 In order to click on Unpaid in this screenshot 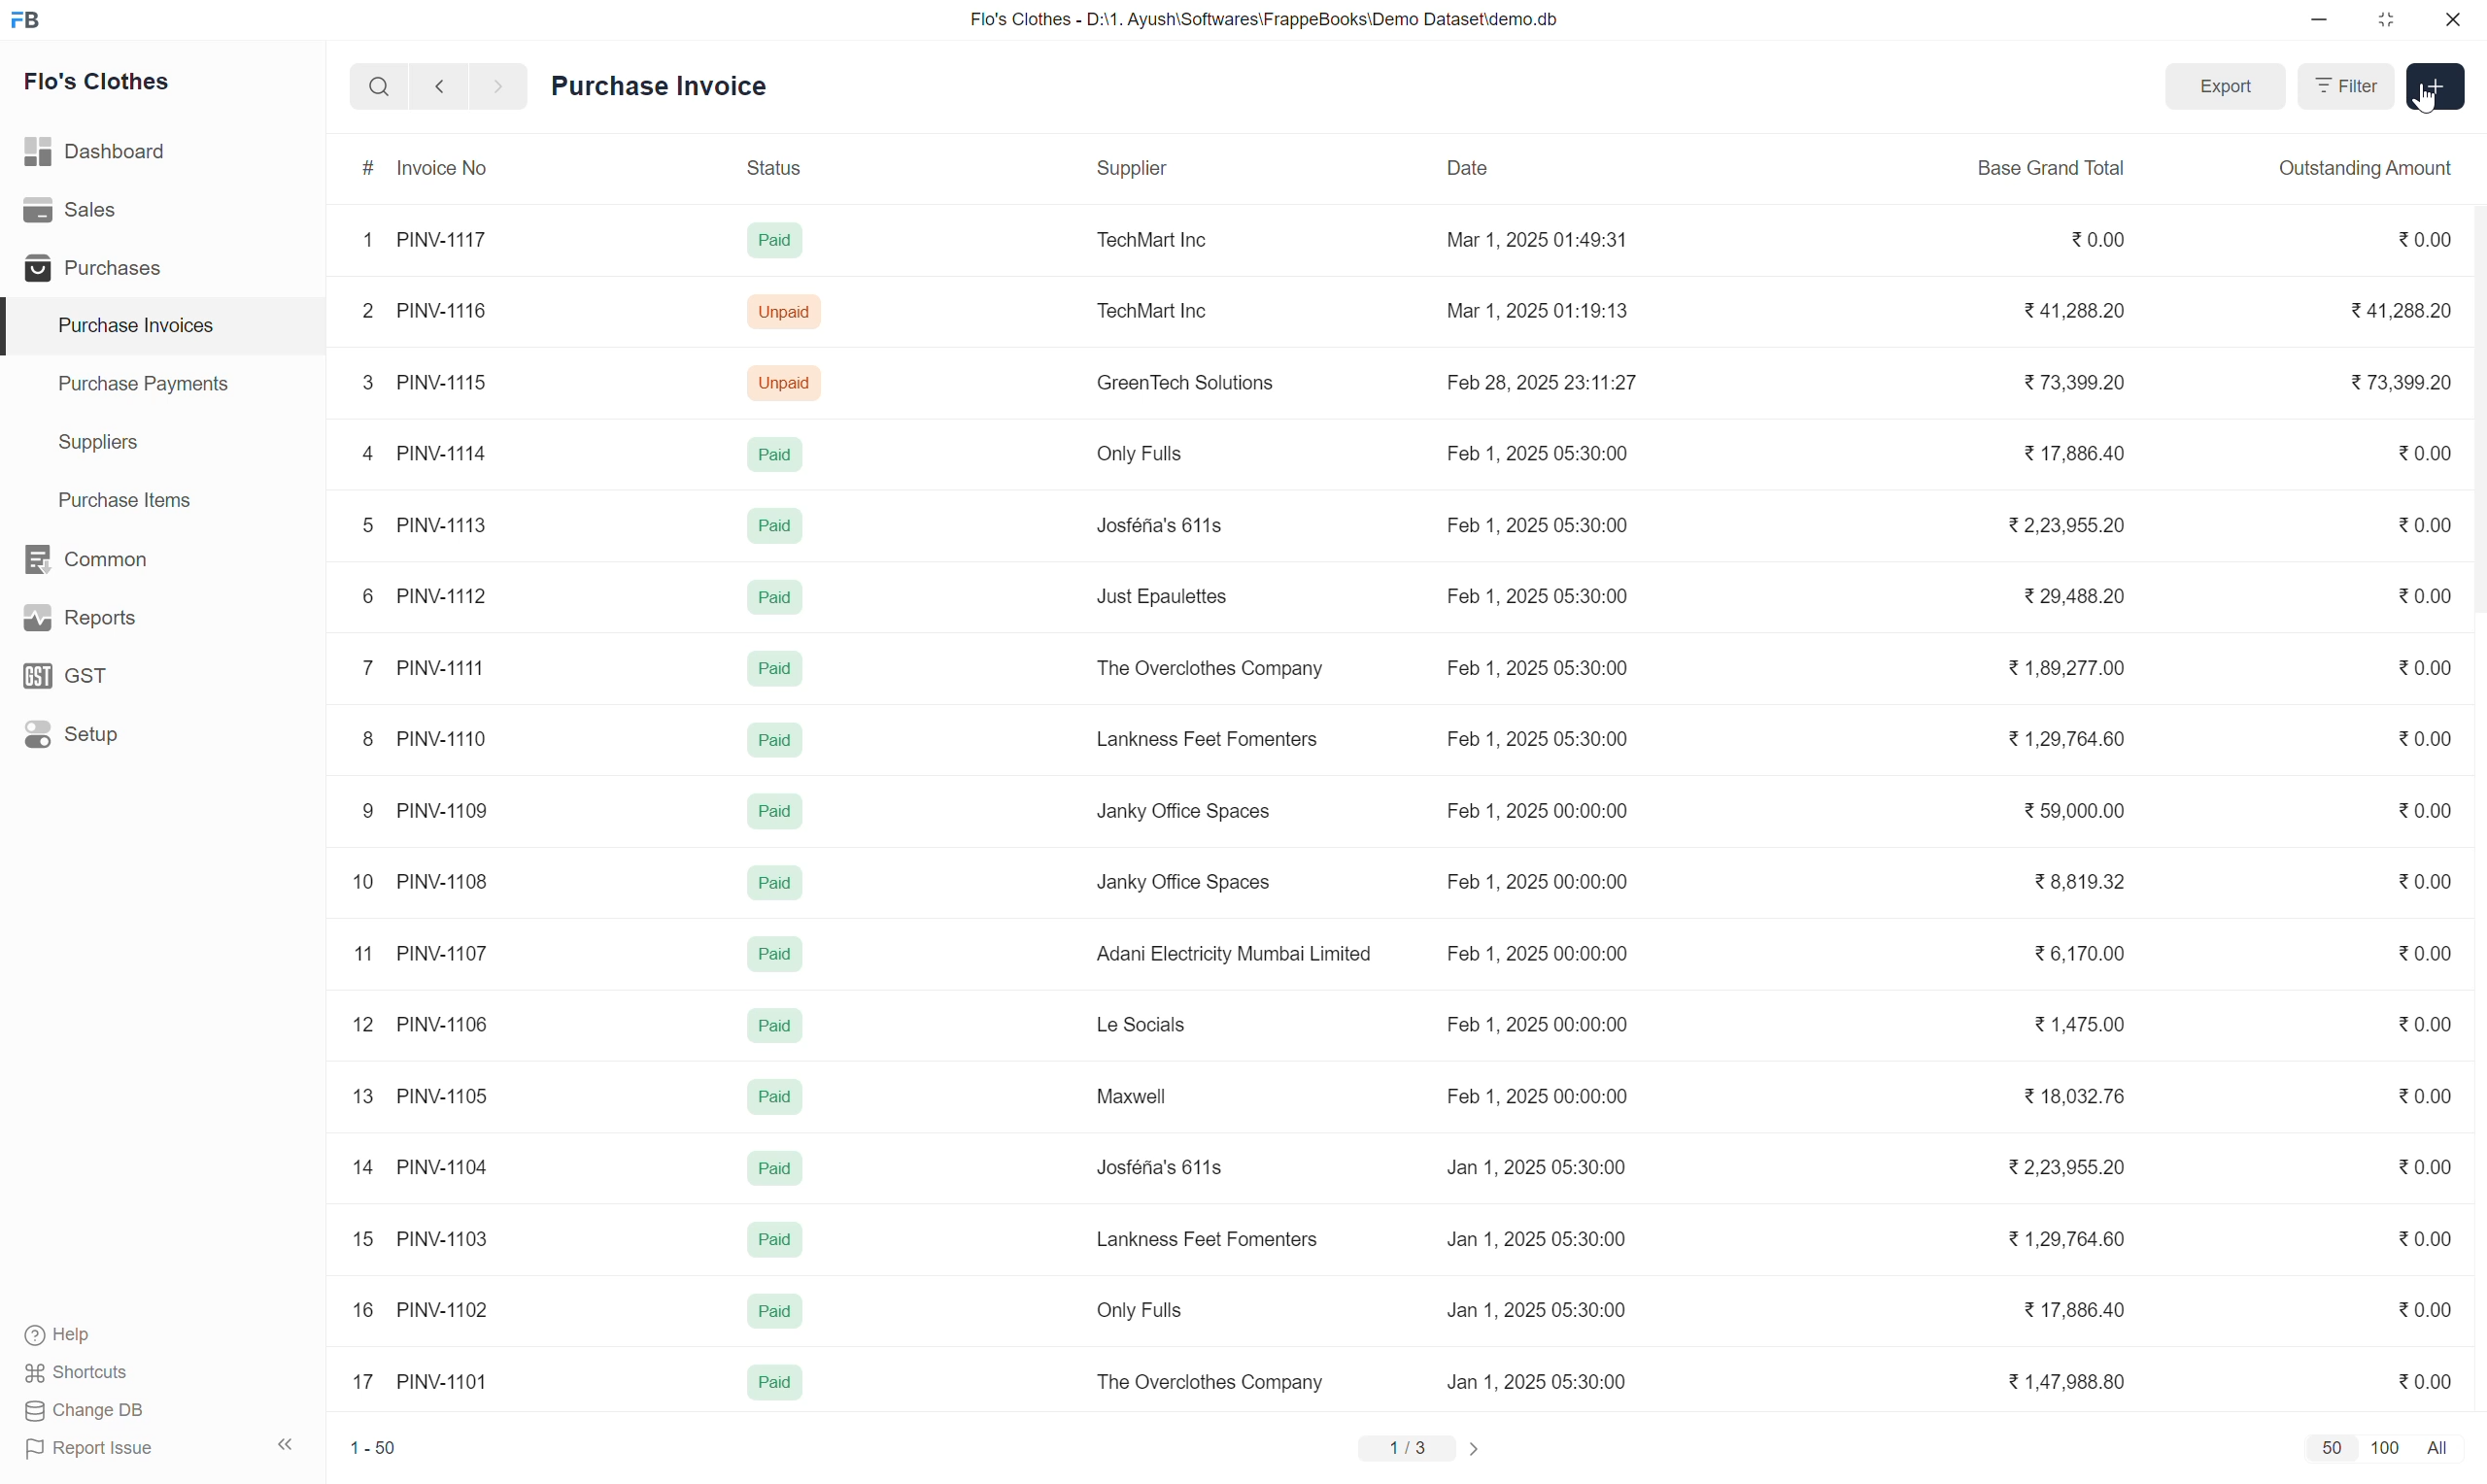, I will do `click(784, 311)`.